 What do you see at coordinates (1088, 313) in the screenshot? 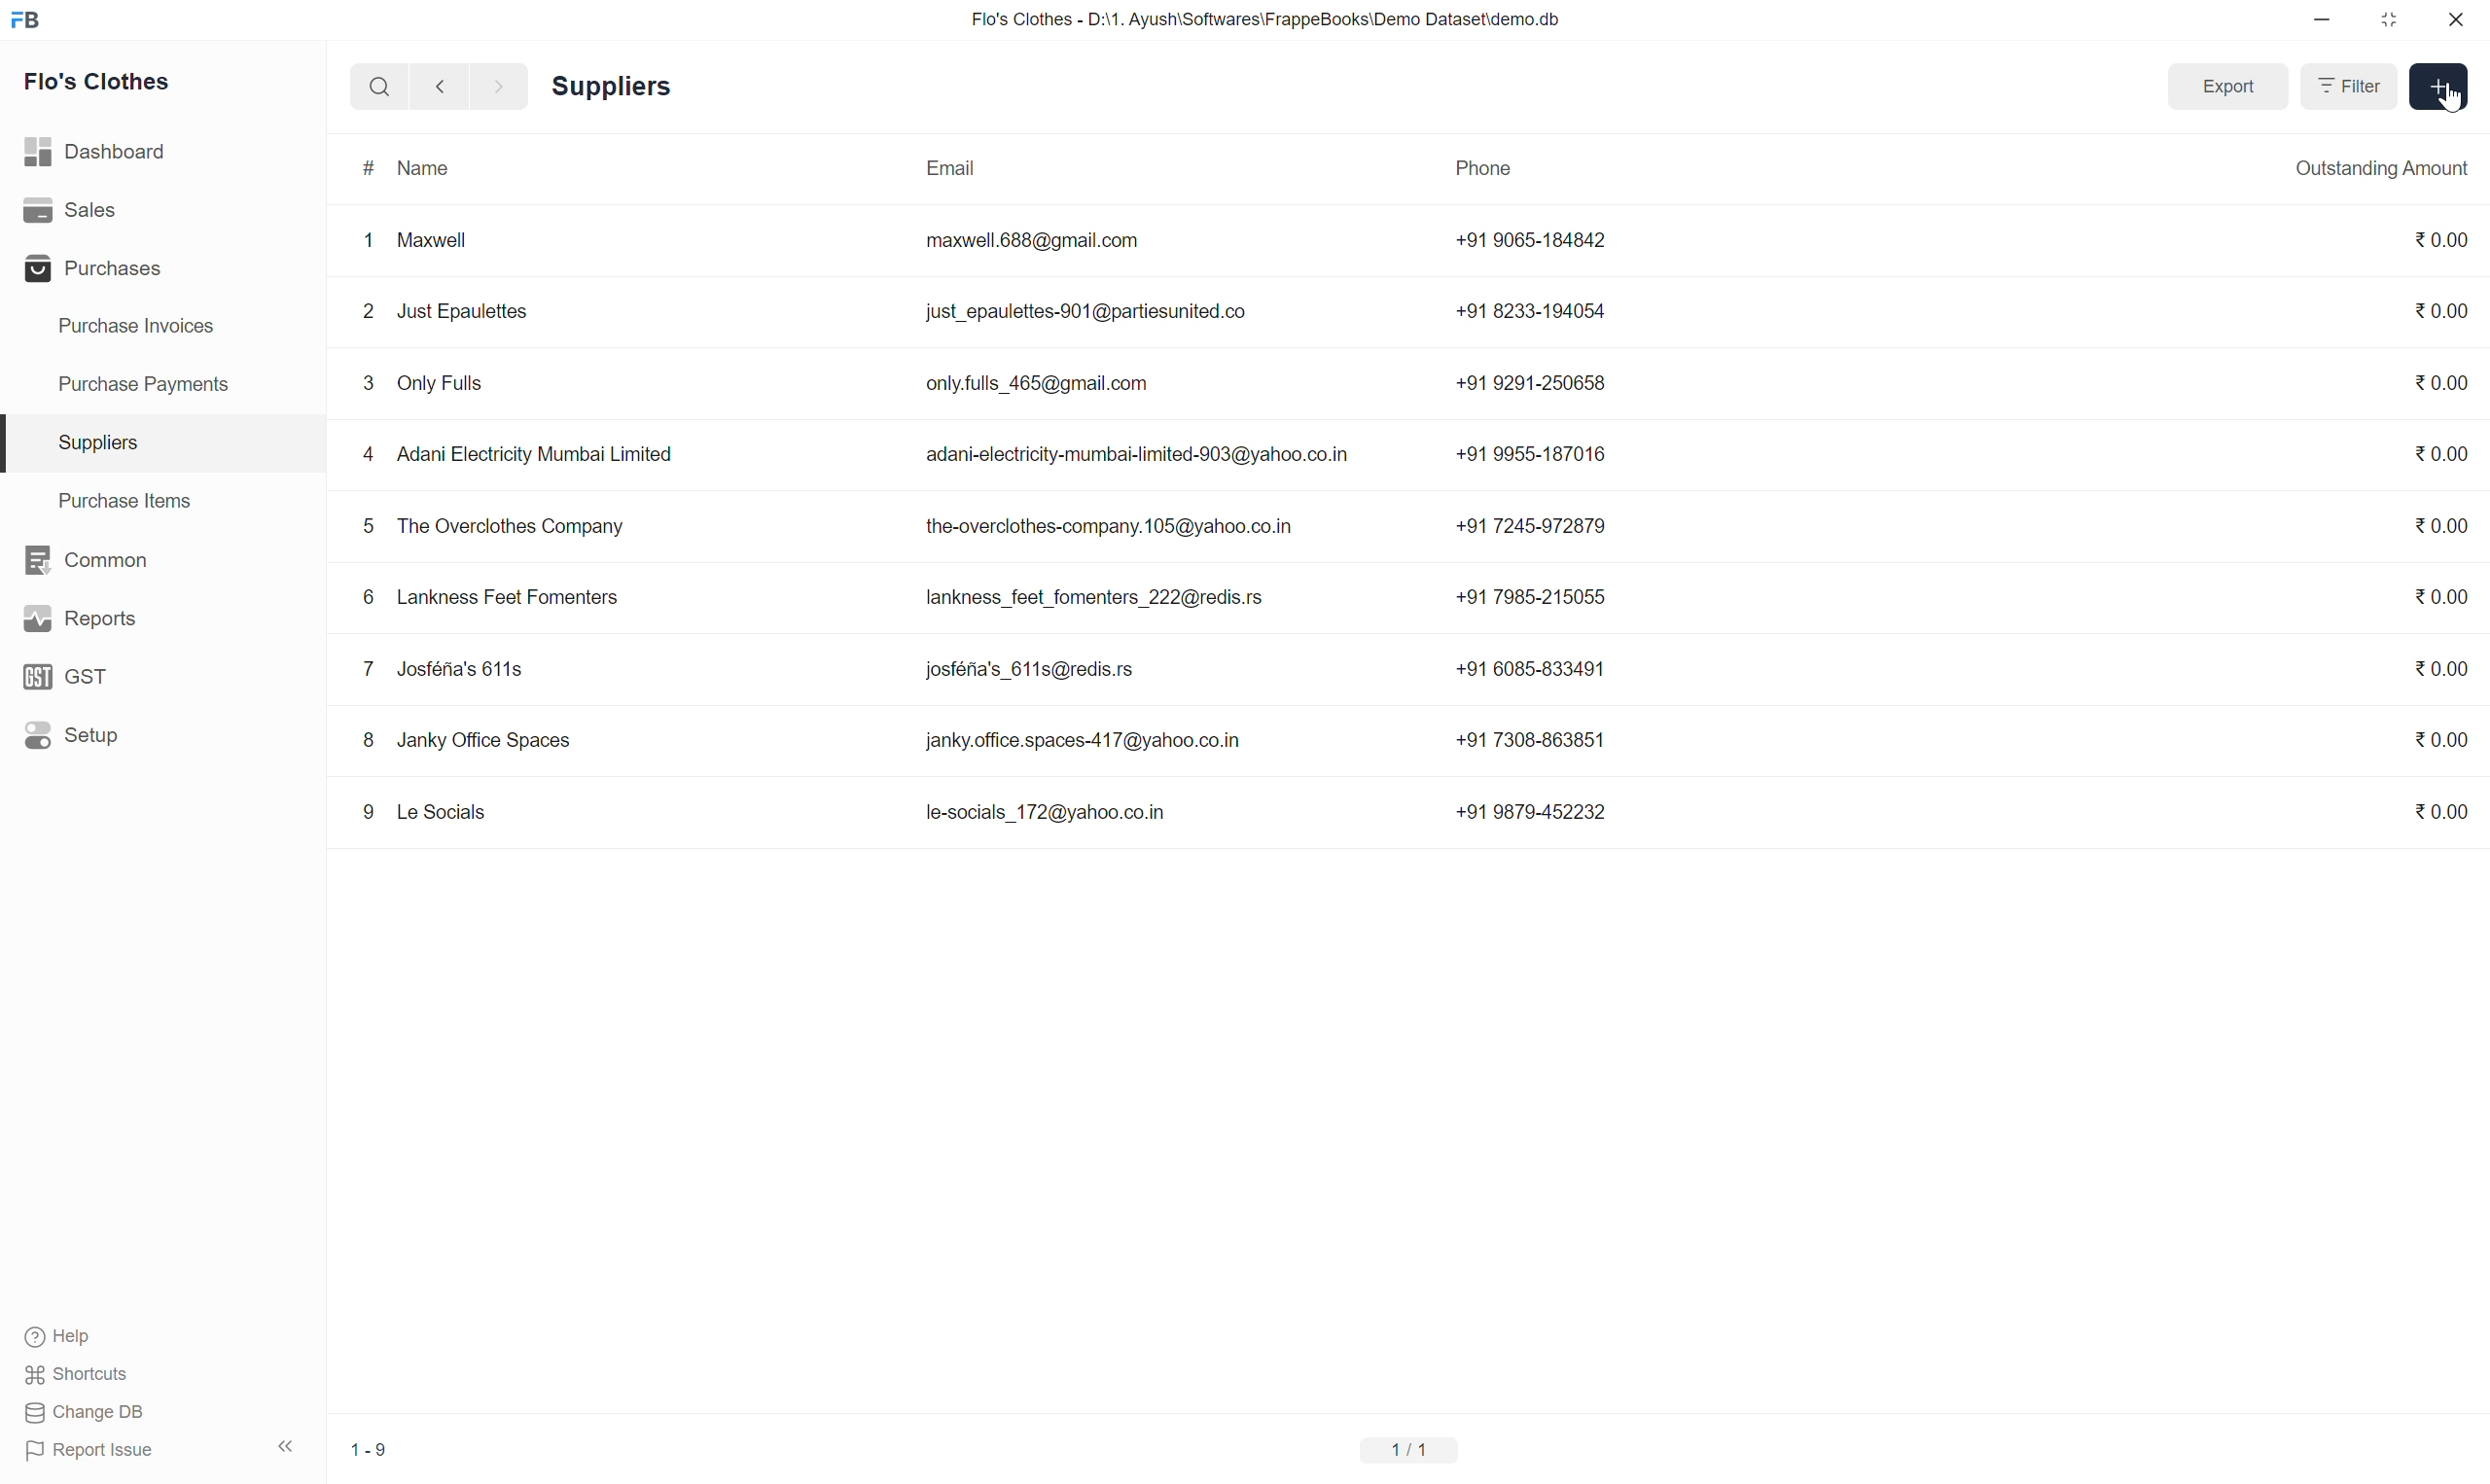
I see `just_epaulettes-901@partiesunited.co` at bounding box center [1088, 313].